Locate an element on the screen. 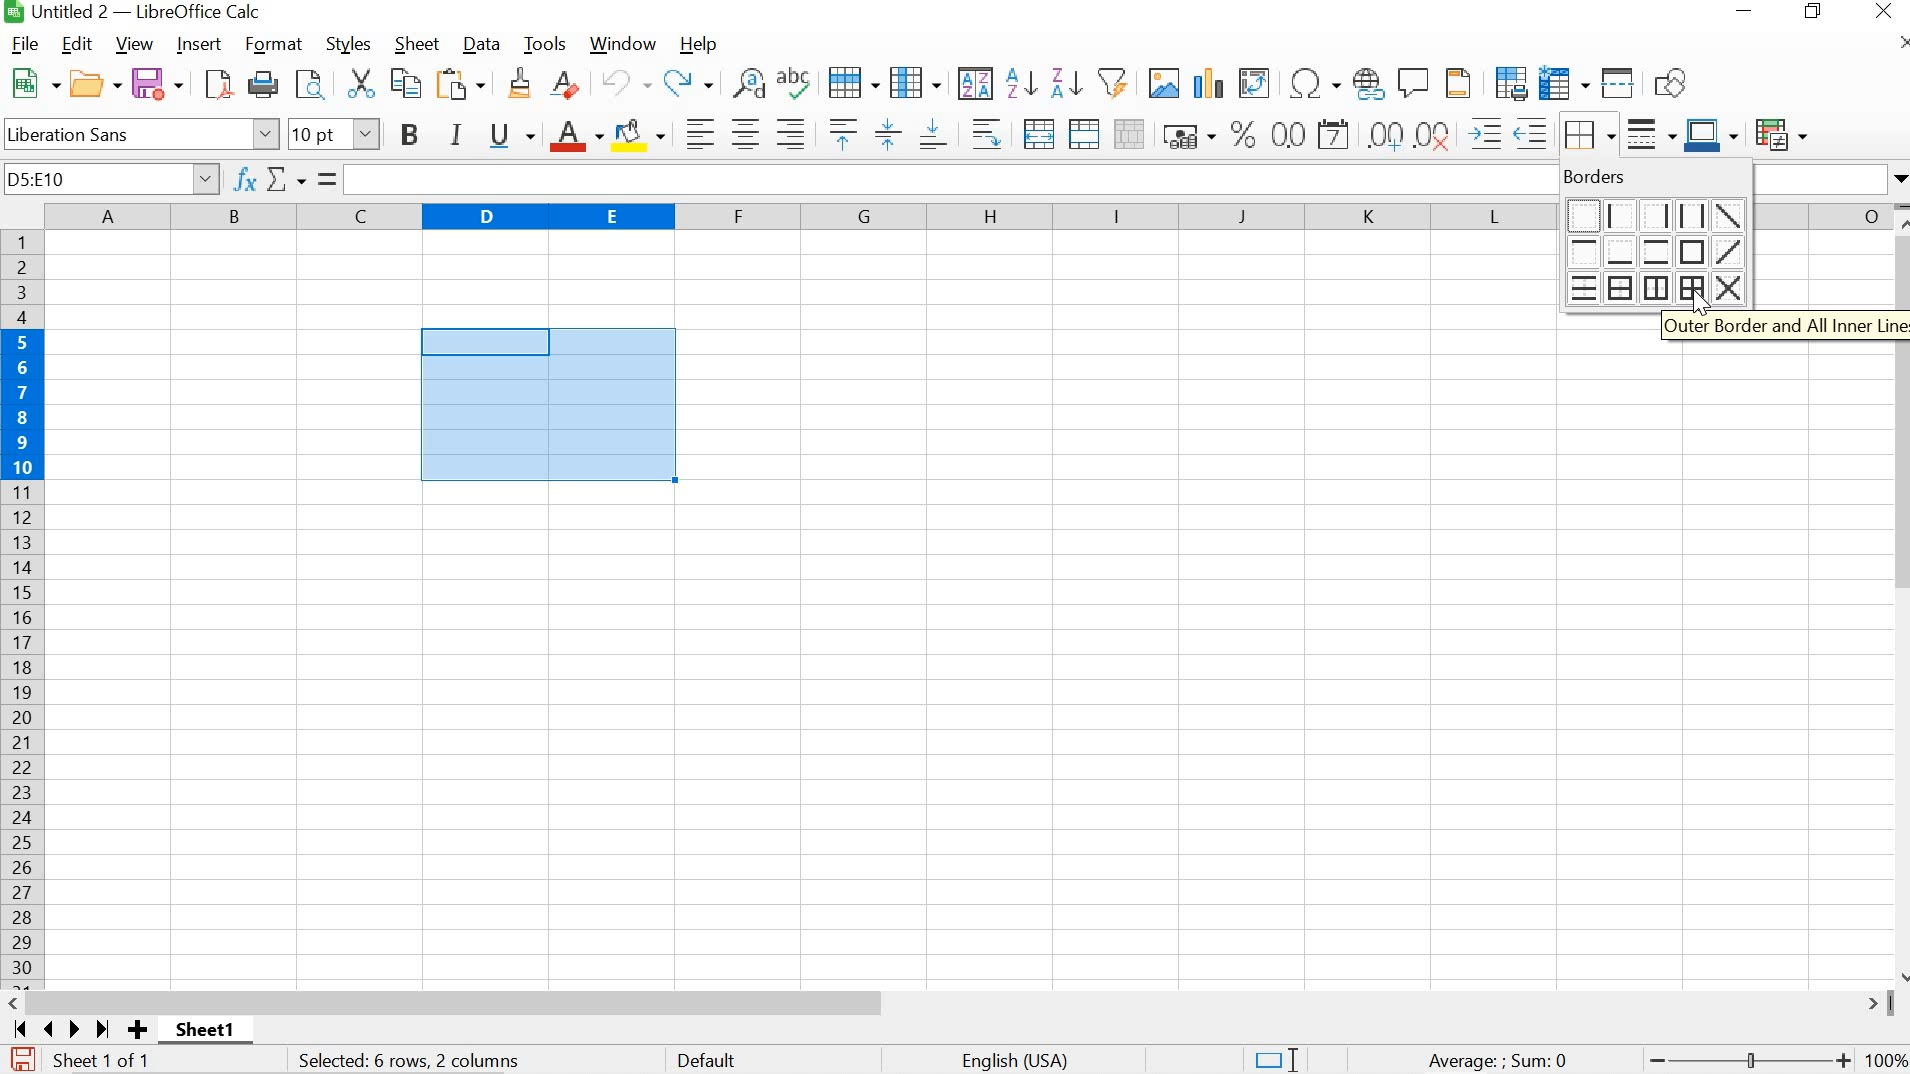  rows is located at coordinates (21, 610).